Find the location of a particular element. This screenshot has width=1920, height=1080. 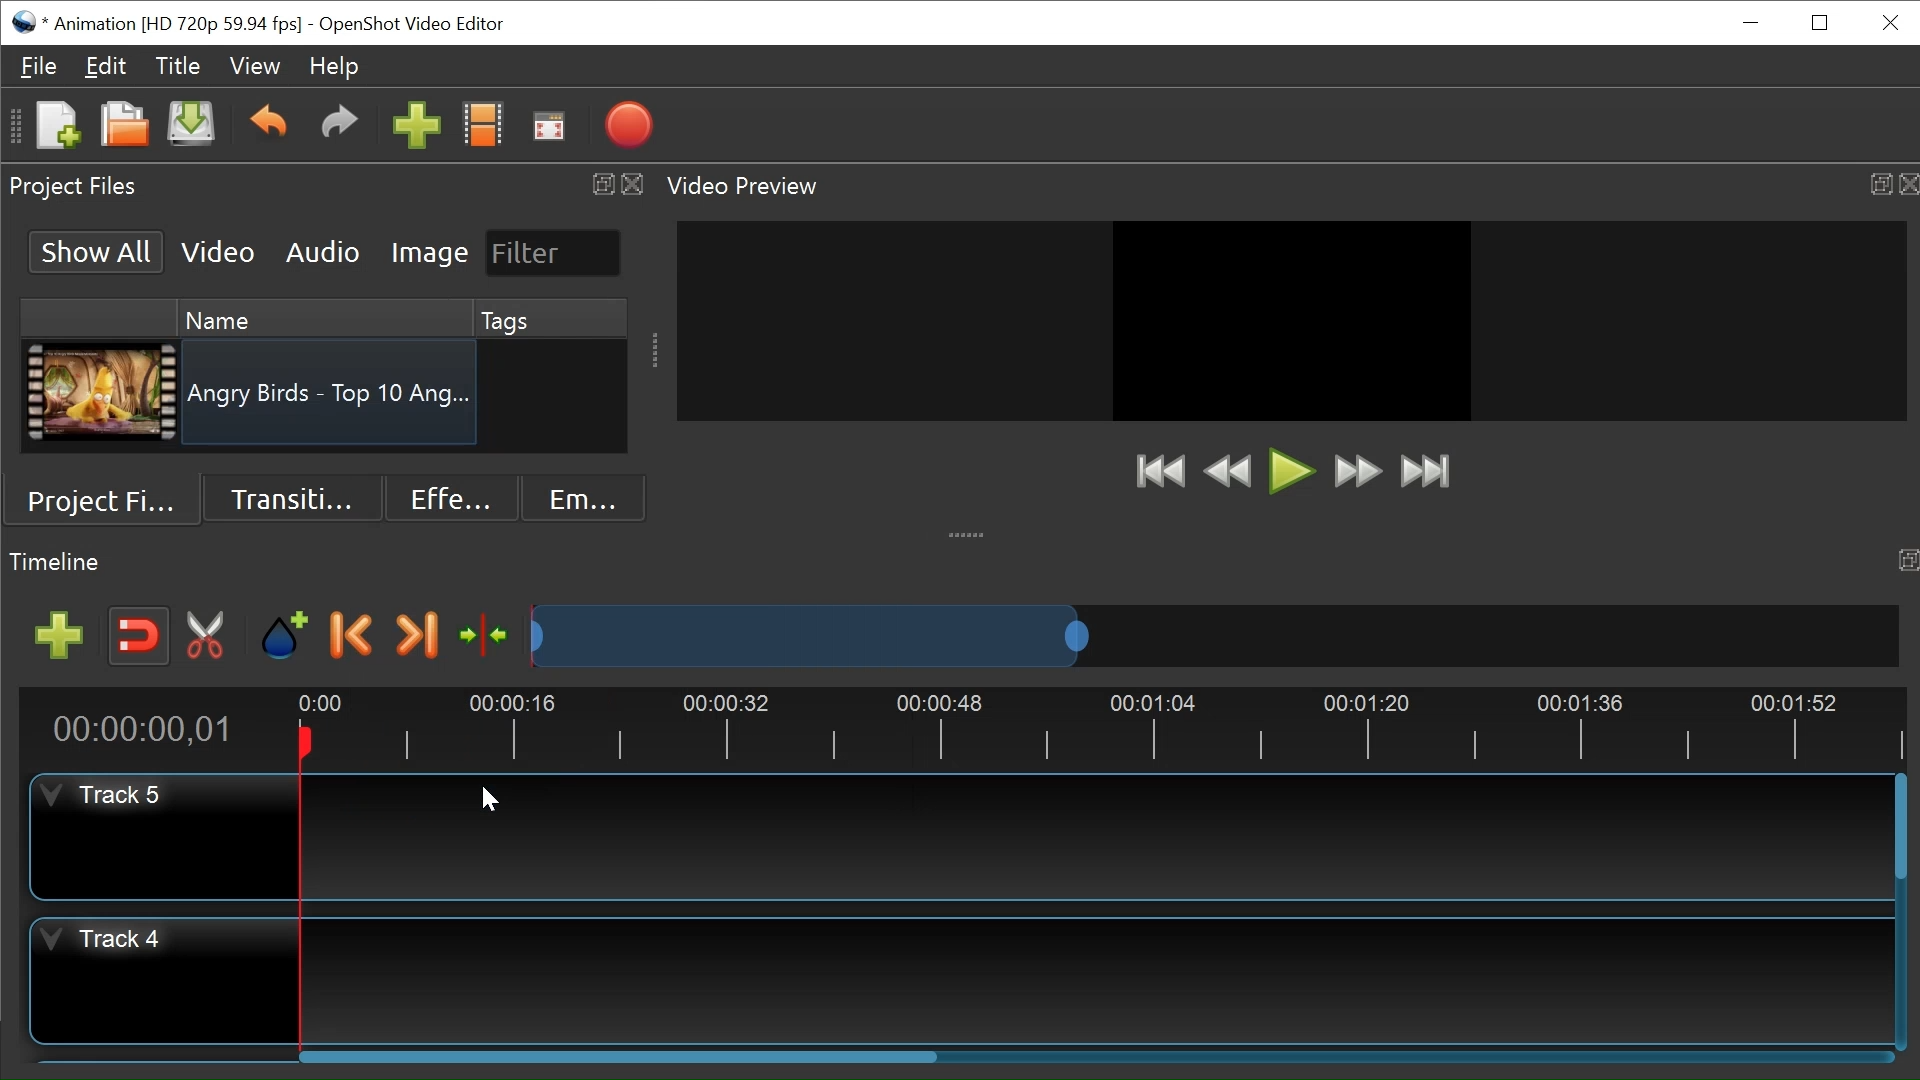

Video is located at coordinates (219, 251).